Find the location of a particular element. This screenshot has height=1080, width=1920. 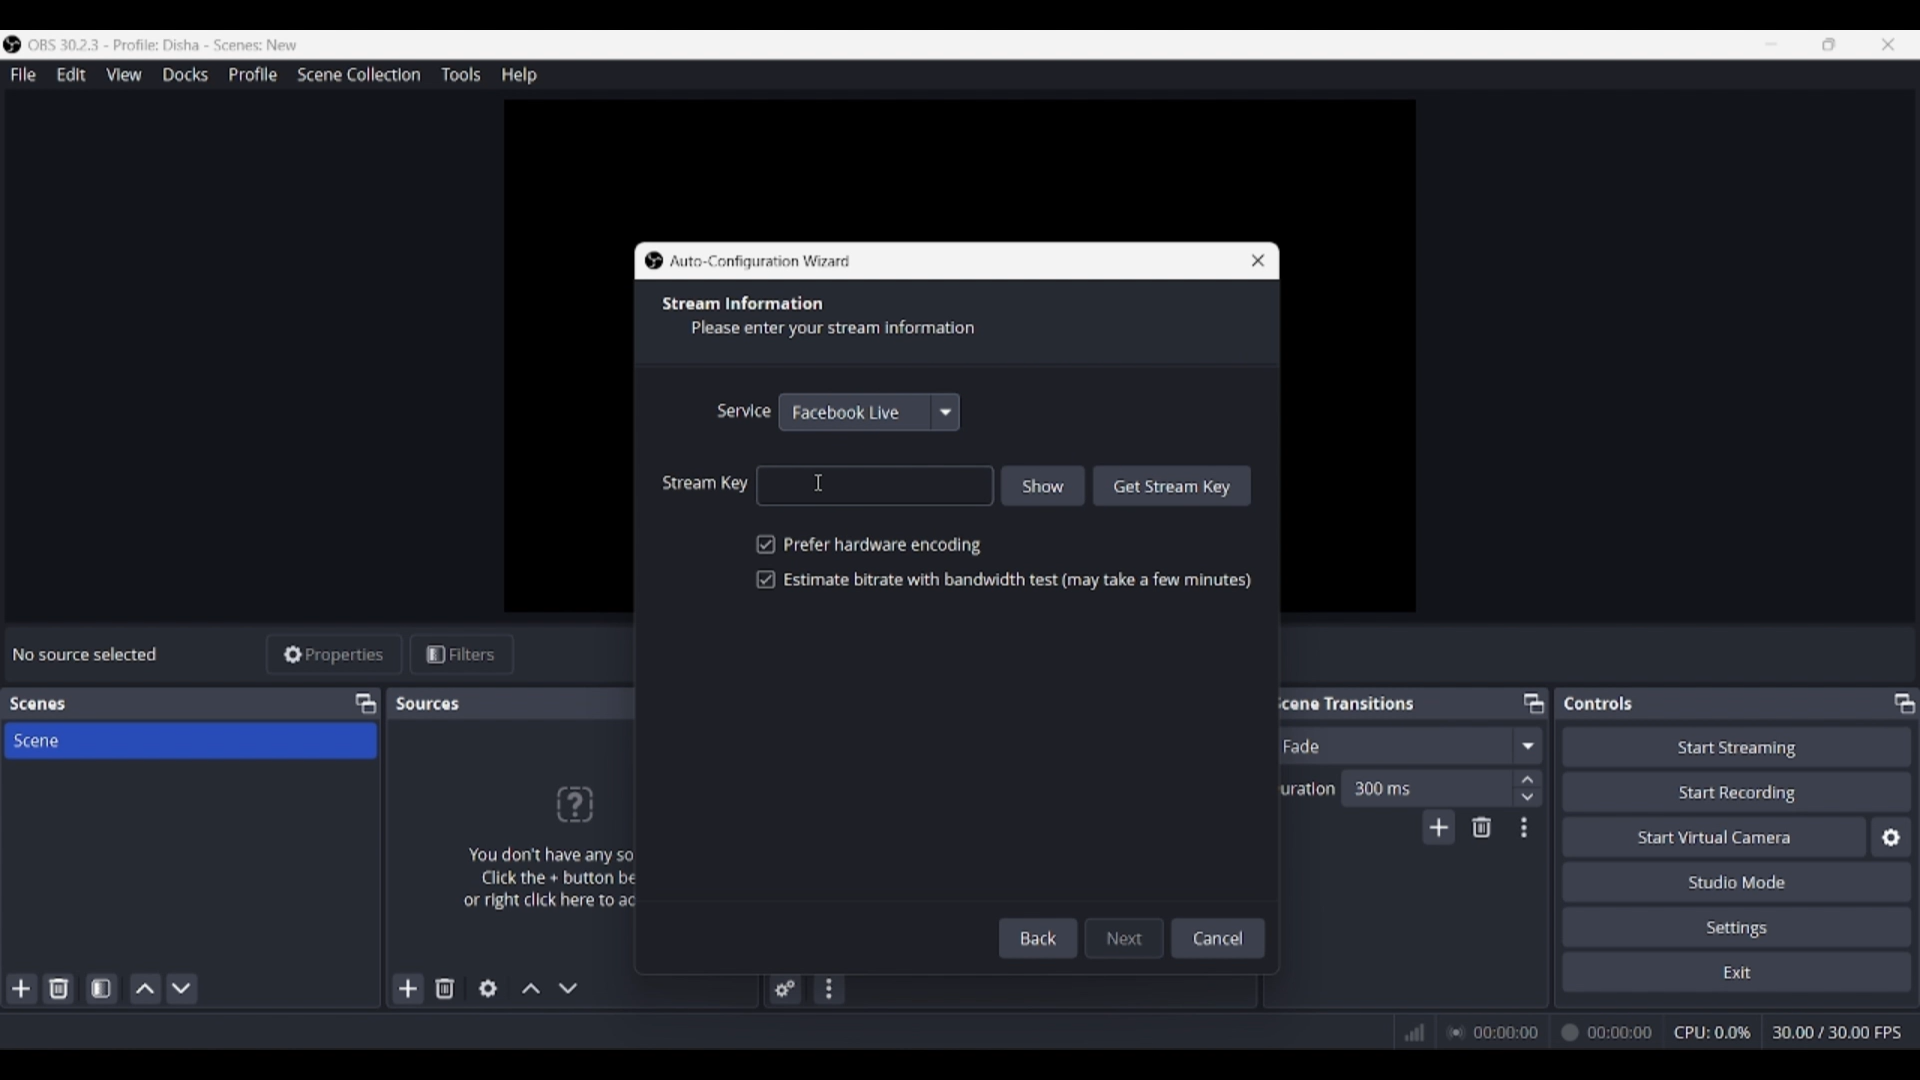

Open scene filters is located at coordinates (101, 988).